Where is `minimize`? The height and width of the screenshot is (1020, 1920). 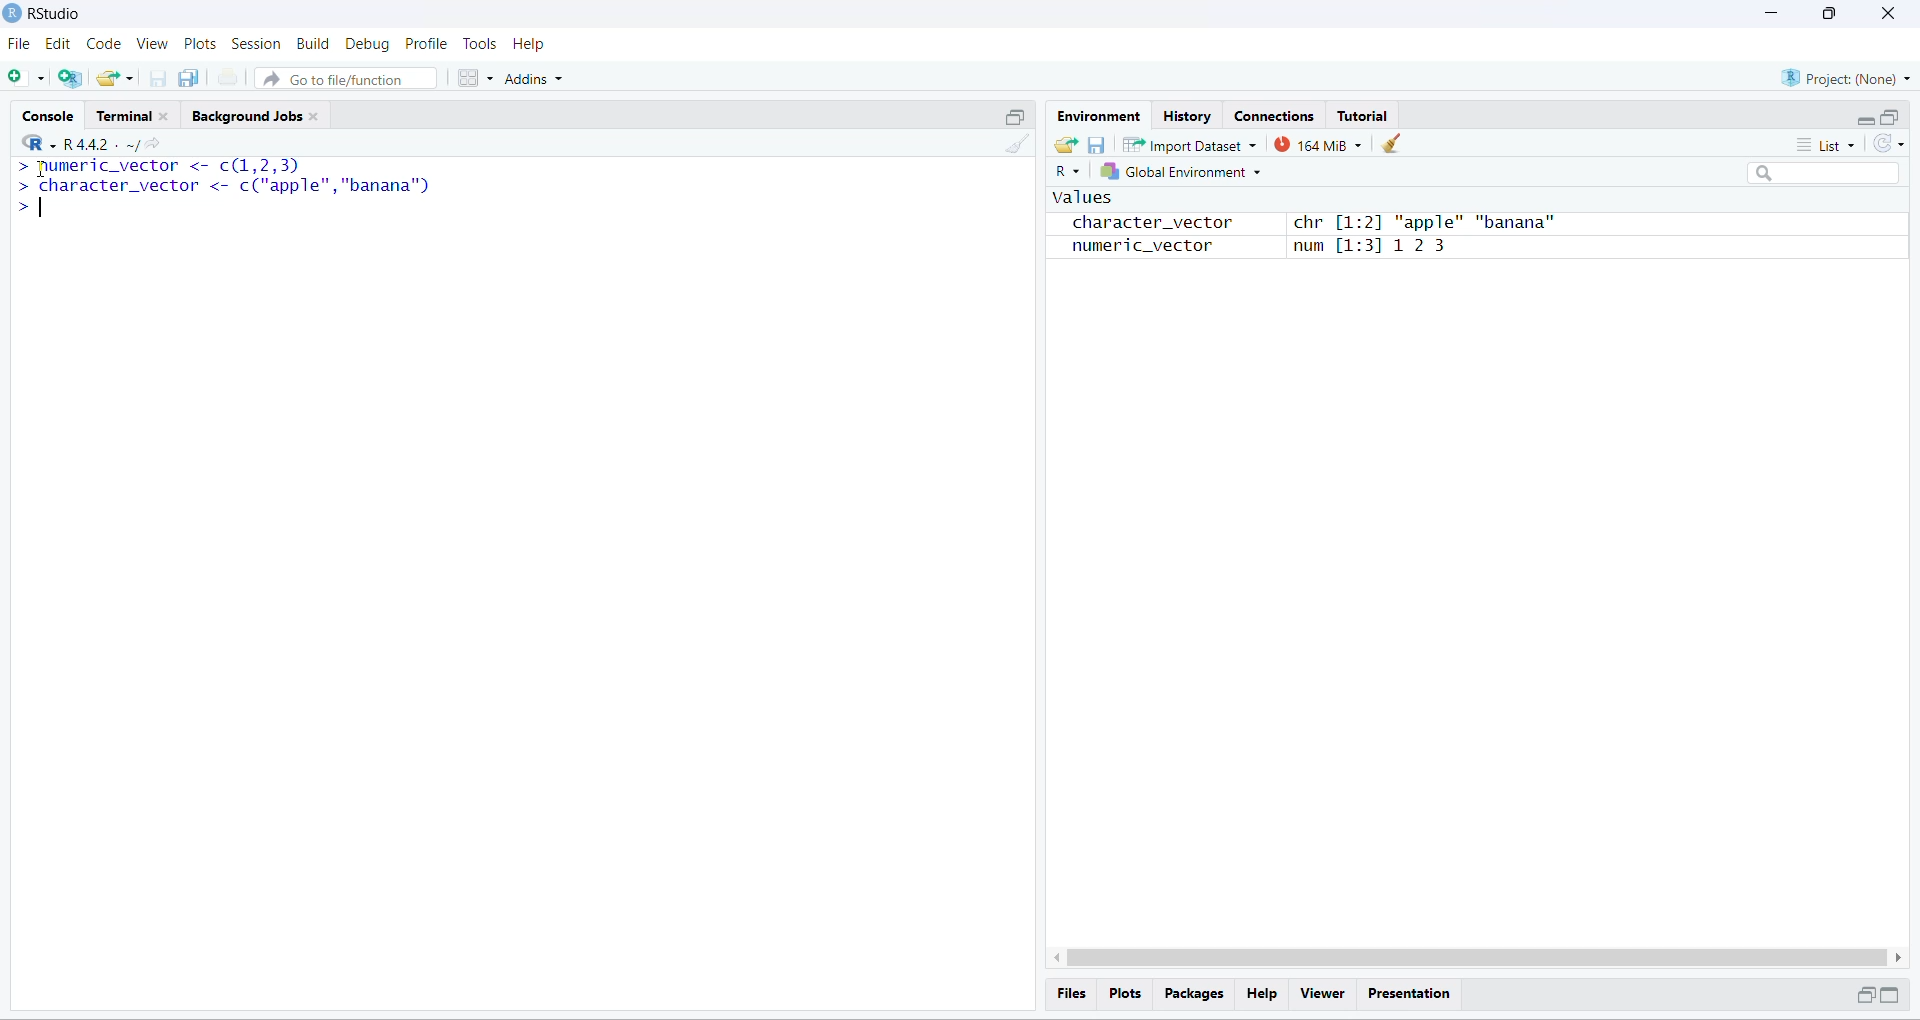 minimize is located at coordinates (1866, 122).